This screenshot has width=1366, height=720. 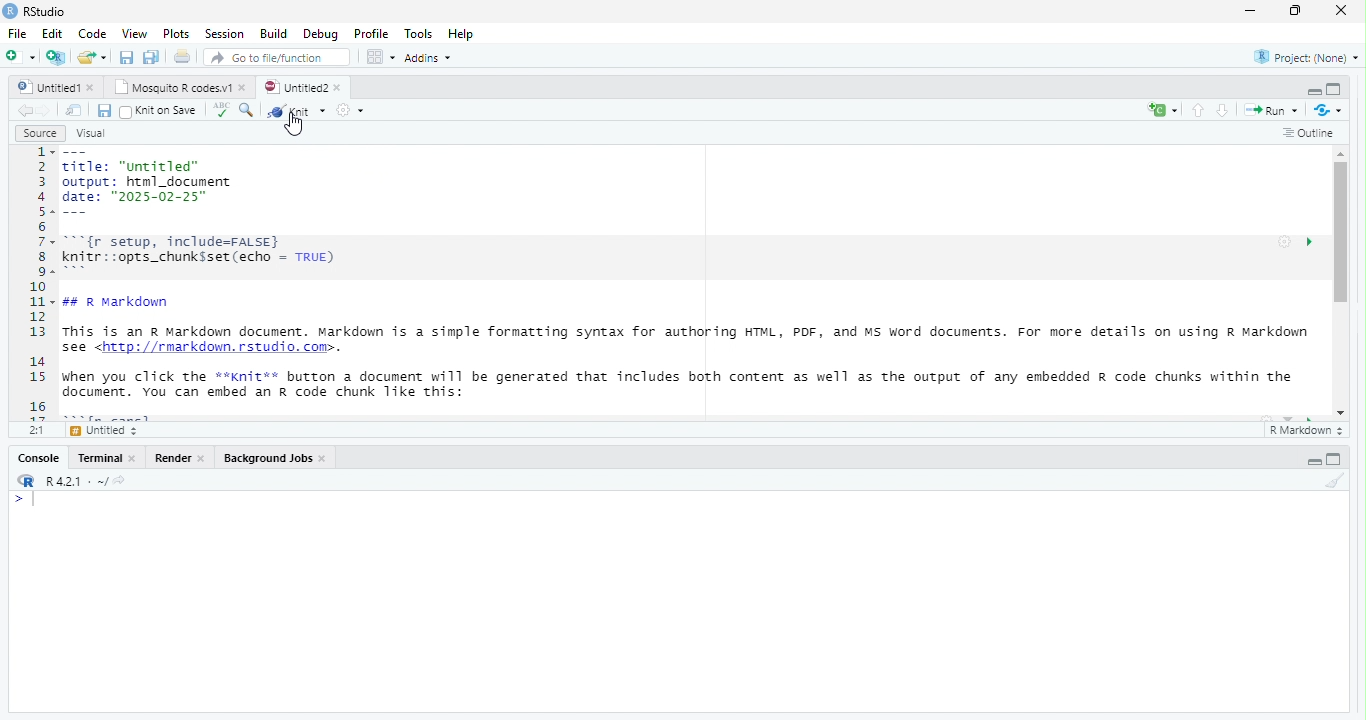 I want to click on print, so click(x=182, y=56).